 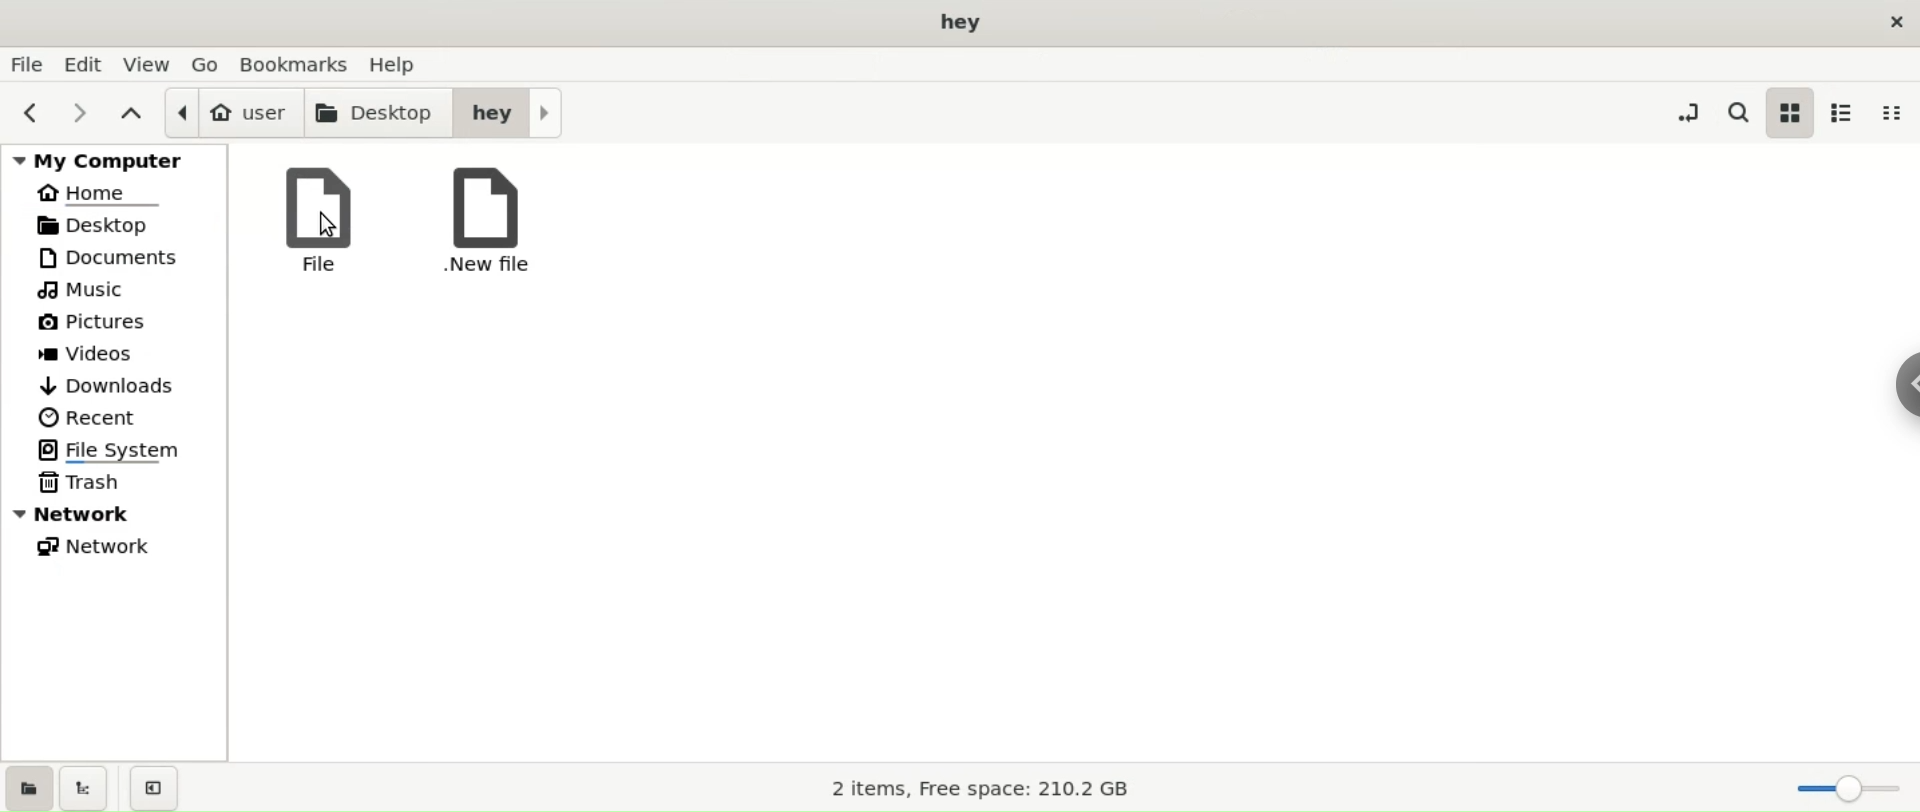 I want to click on documents, so click(x=114, y=257).